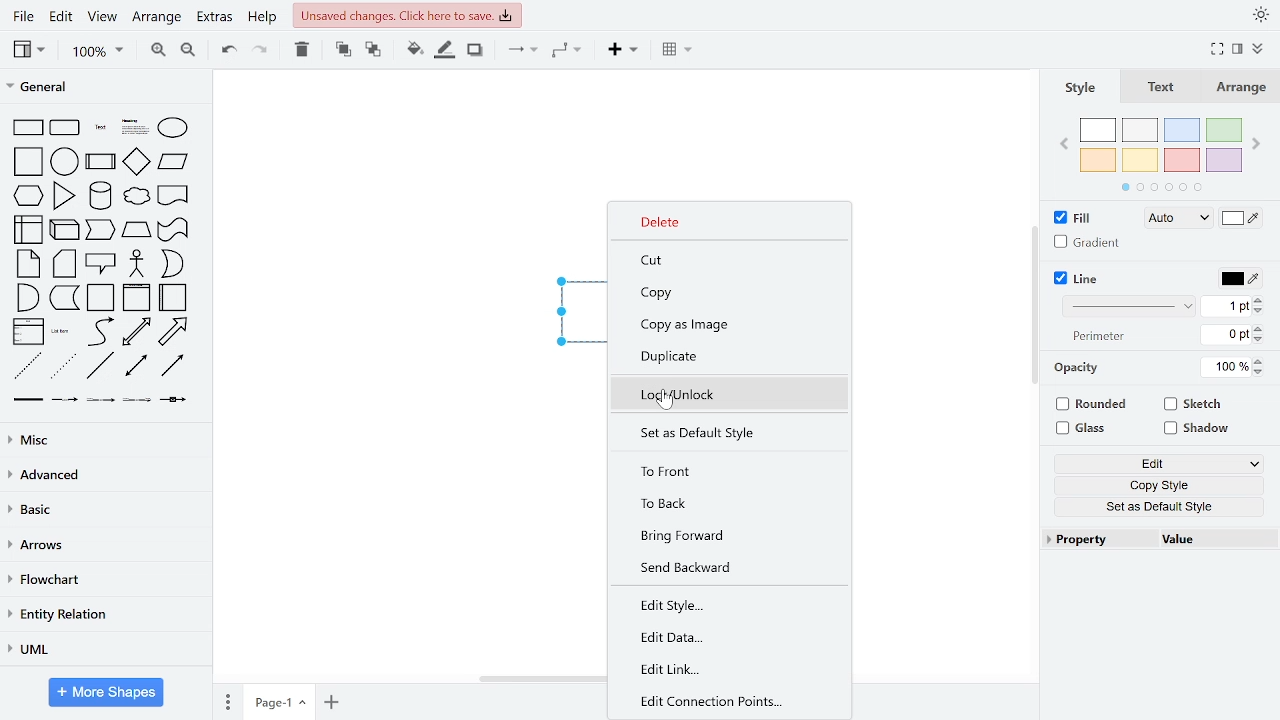 This screenshot has width=1280, height=720. Describe the element at coordinates (103, 581) in the screenshot. I see `flowchart` at that location.